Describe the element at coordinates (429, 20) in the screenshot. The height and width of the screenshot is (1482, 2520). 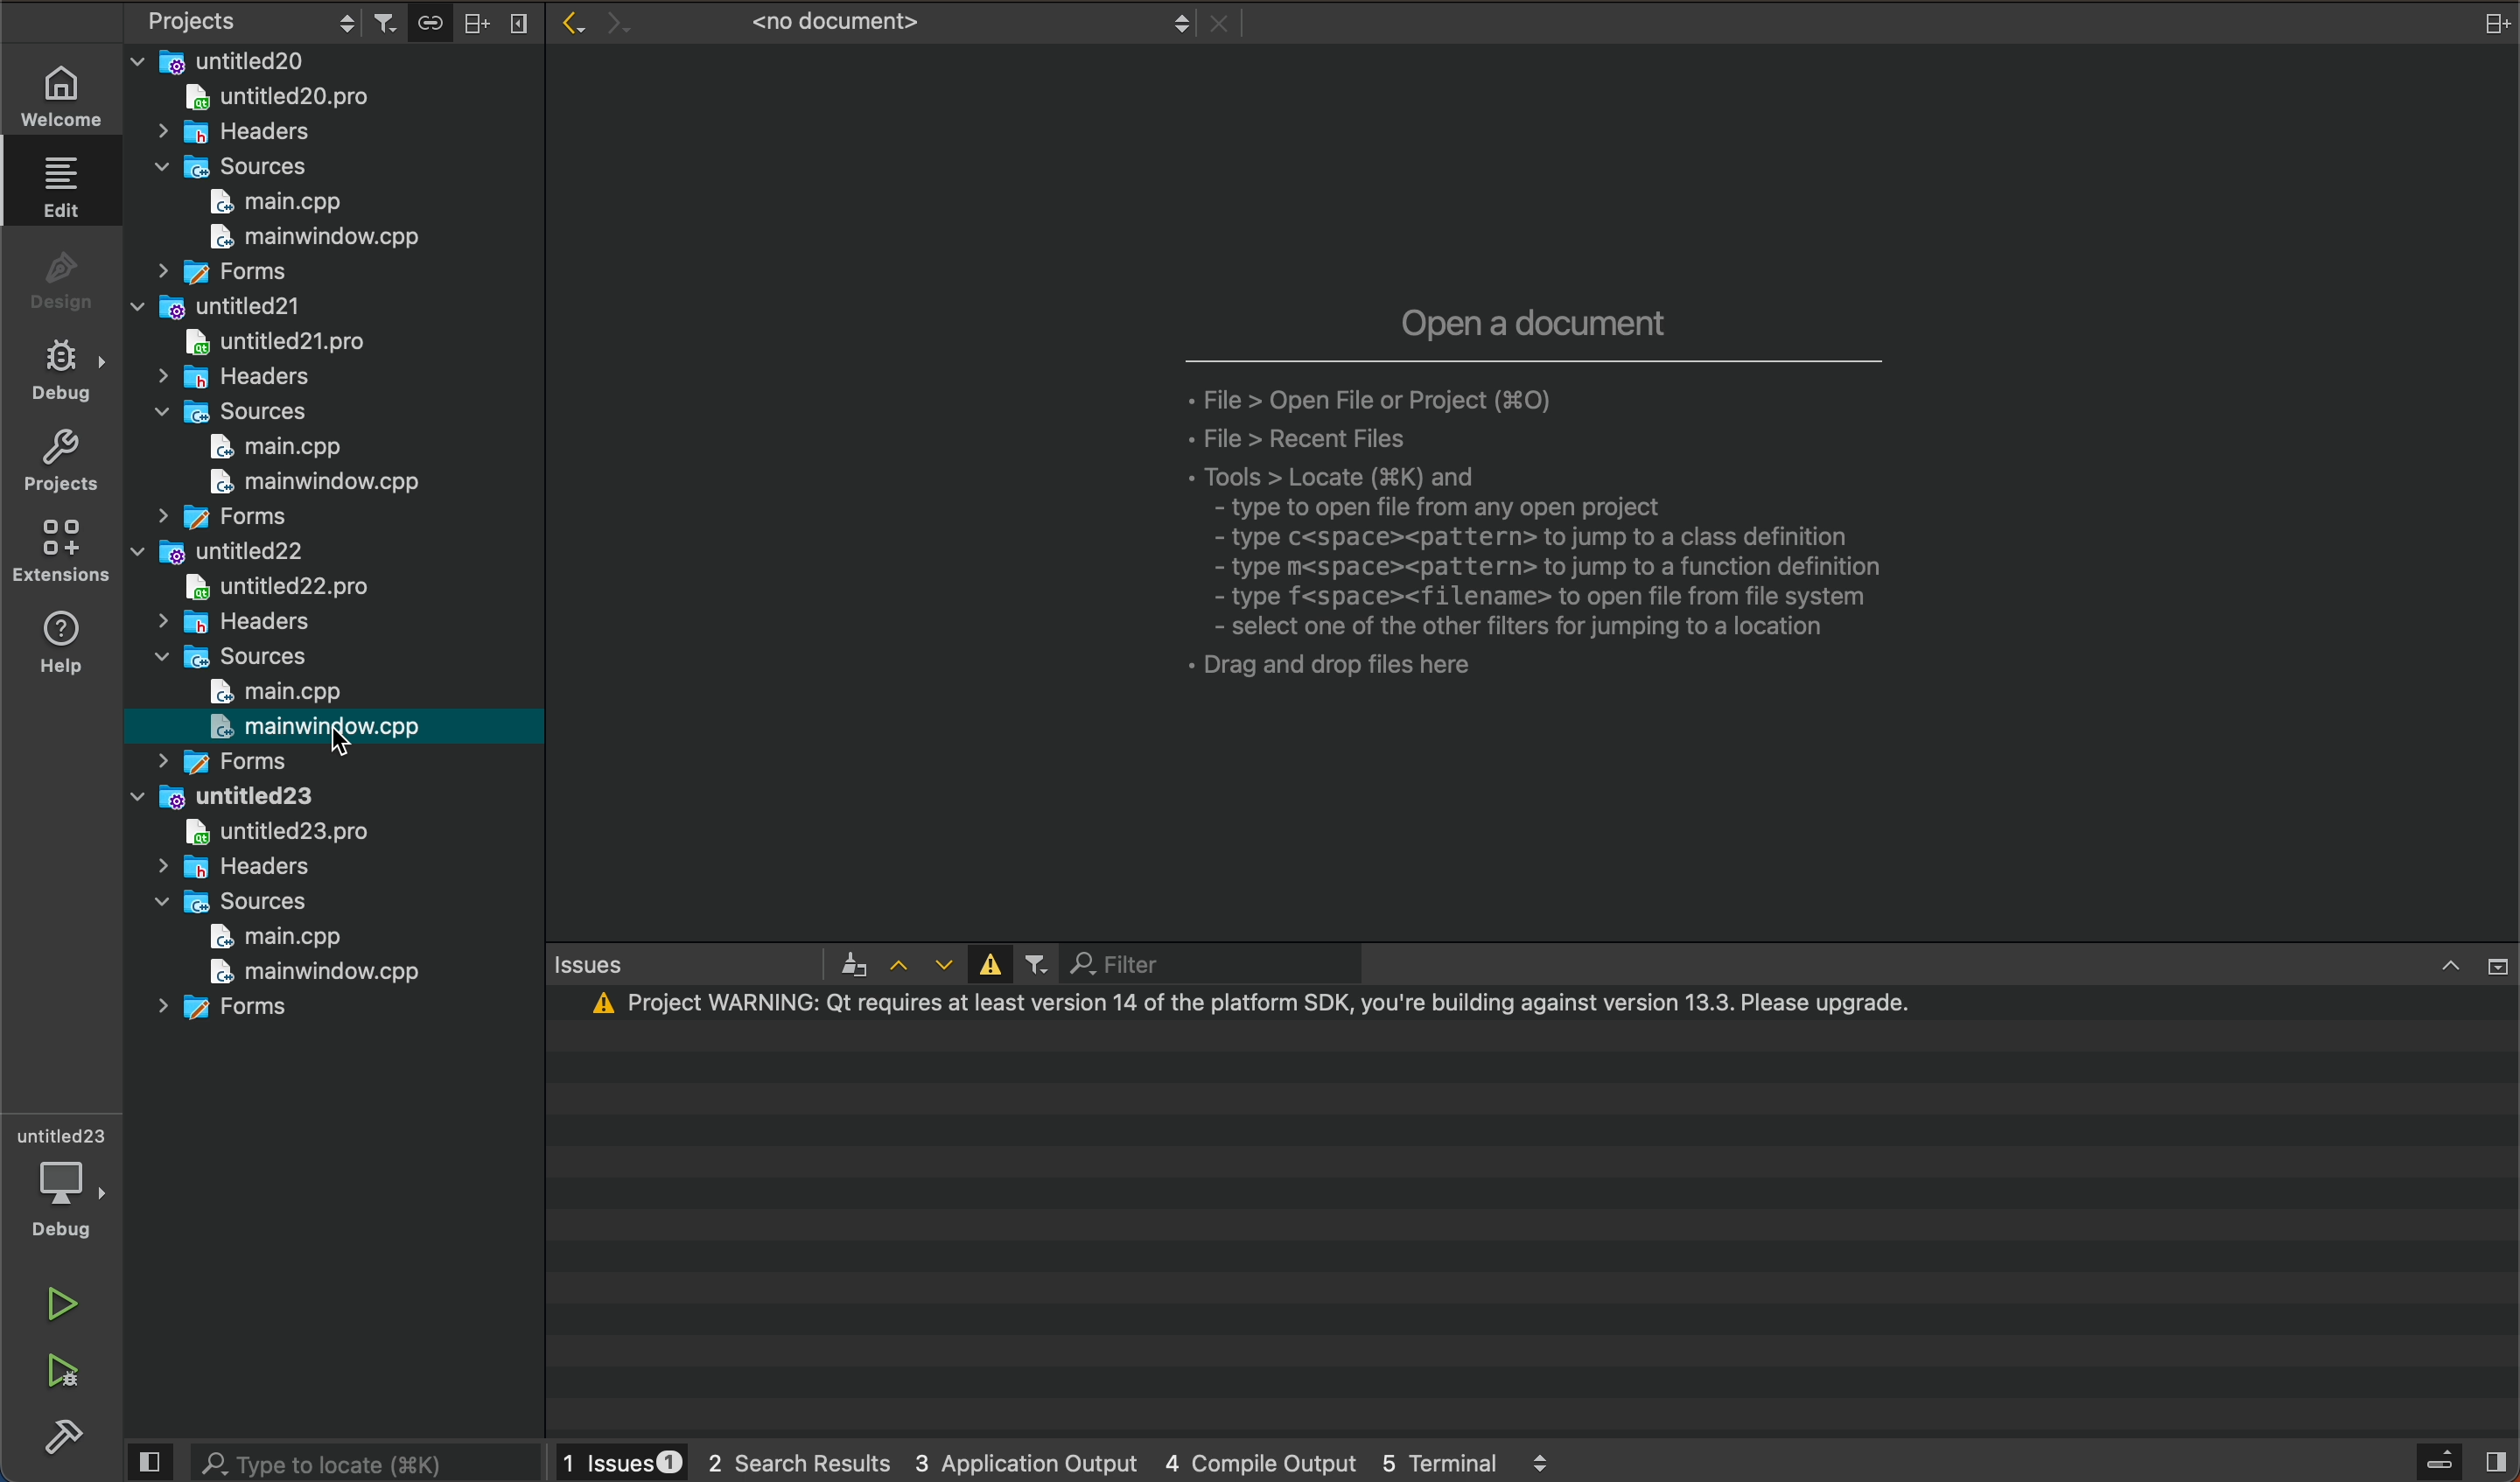
I see `link` at that location.